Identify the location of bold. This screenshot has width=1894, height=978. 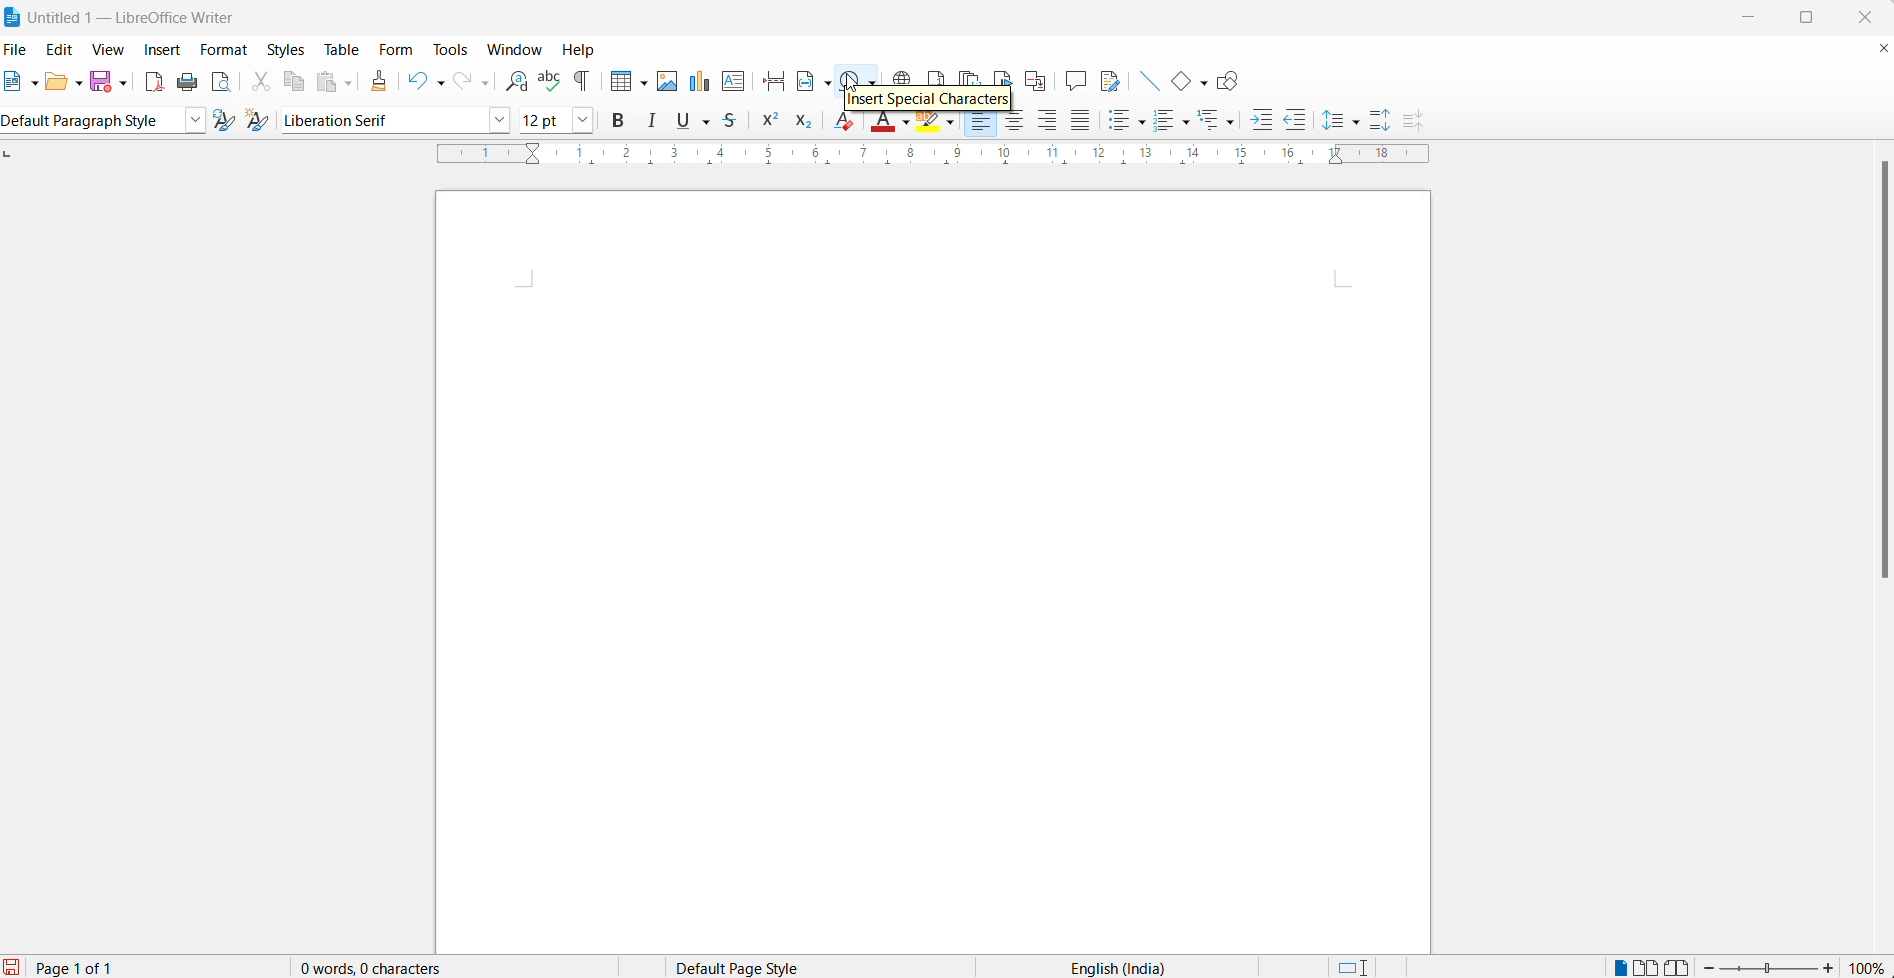
(622, 120).